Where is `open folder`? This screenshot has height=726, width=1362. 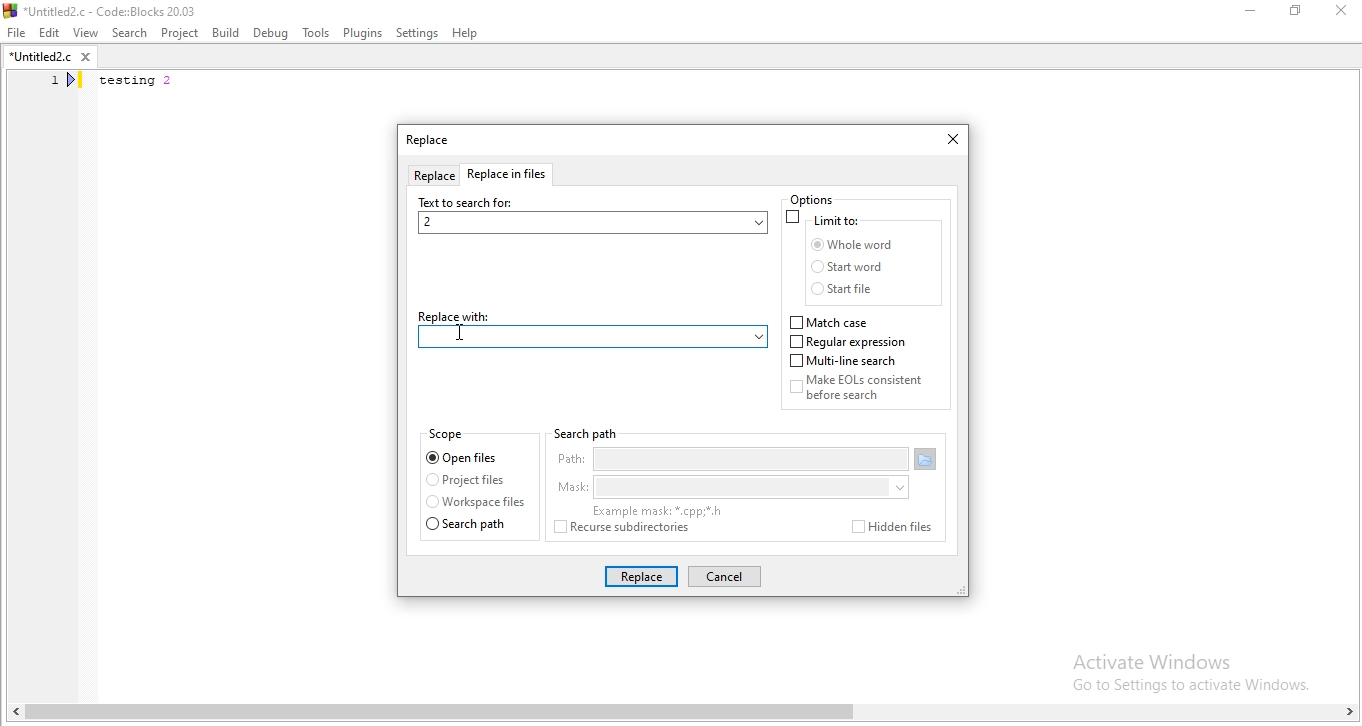 open folder is located at coordinates (927, 460).